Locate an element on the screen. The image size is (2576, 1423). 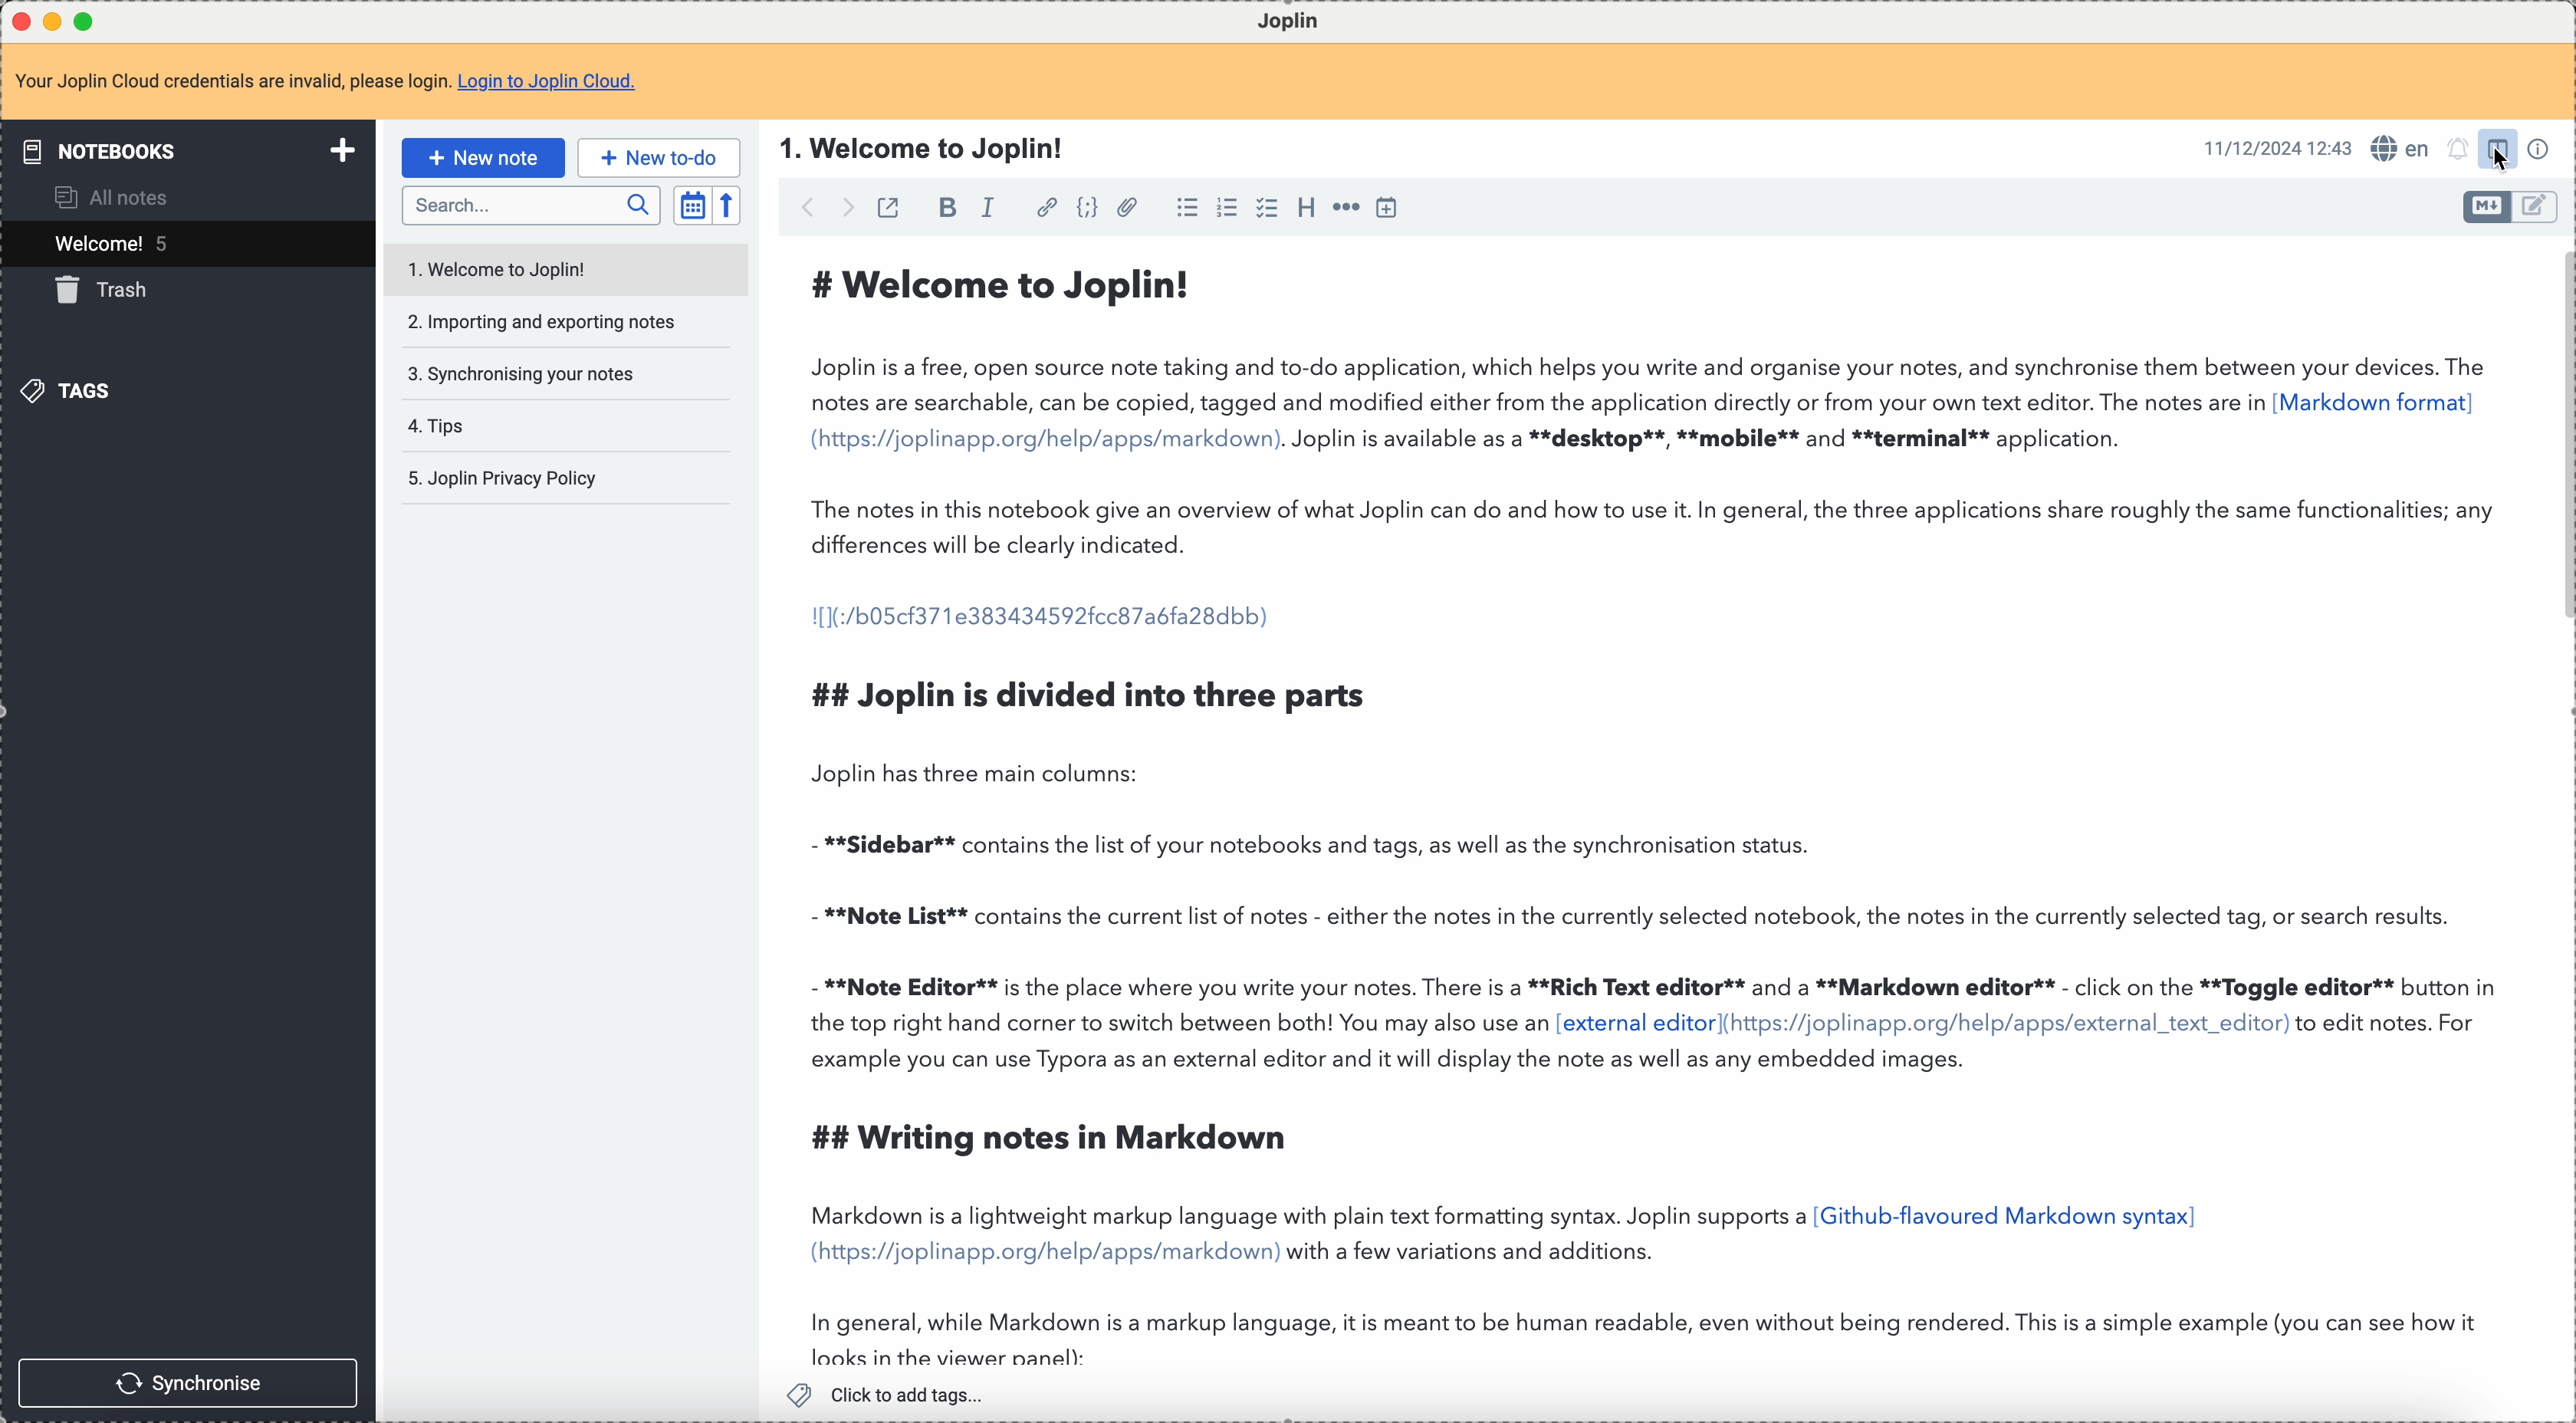
importing and exporting notes is located at coordinates (539, 322).